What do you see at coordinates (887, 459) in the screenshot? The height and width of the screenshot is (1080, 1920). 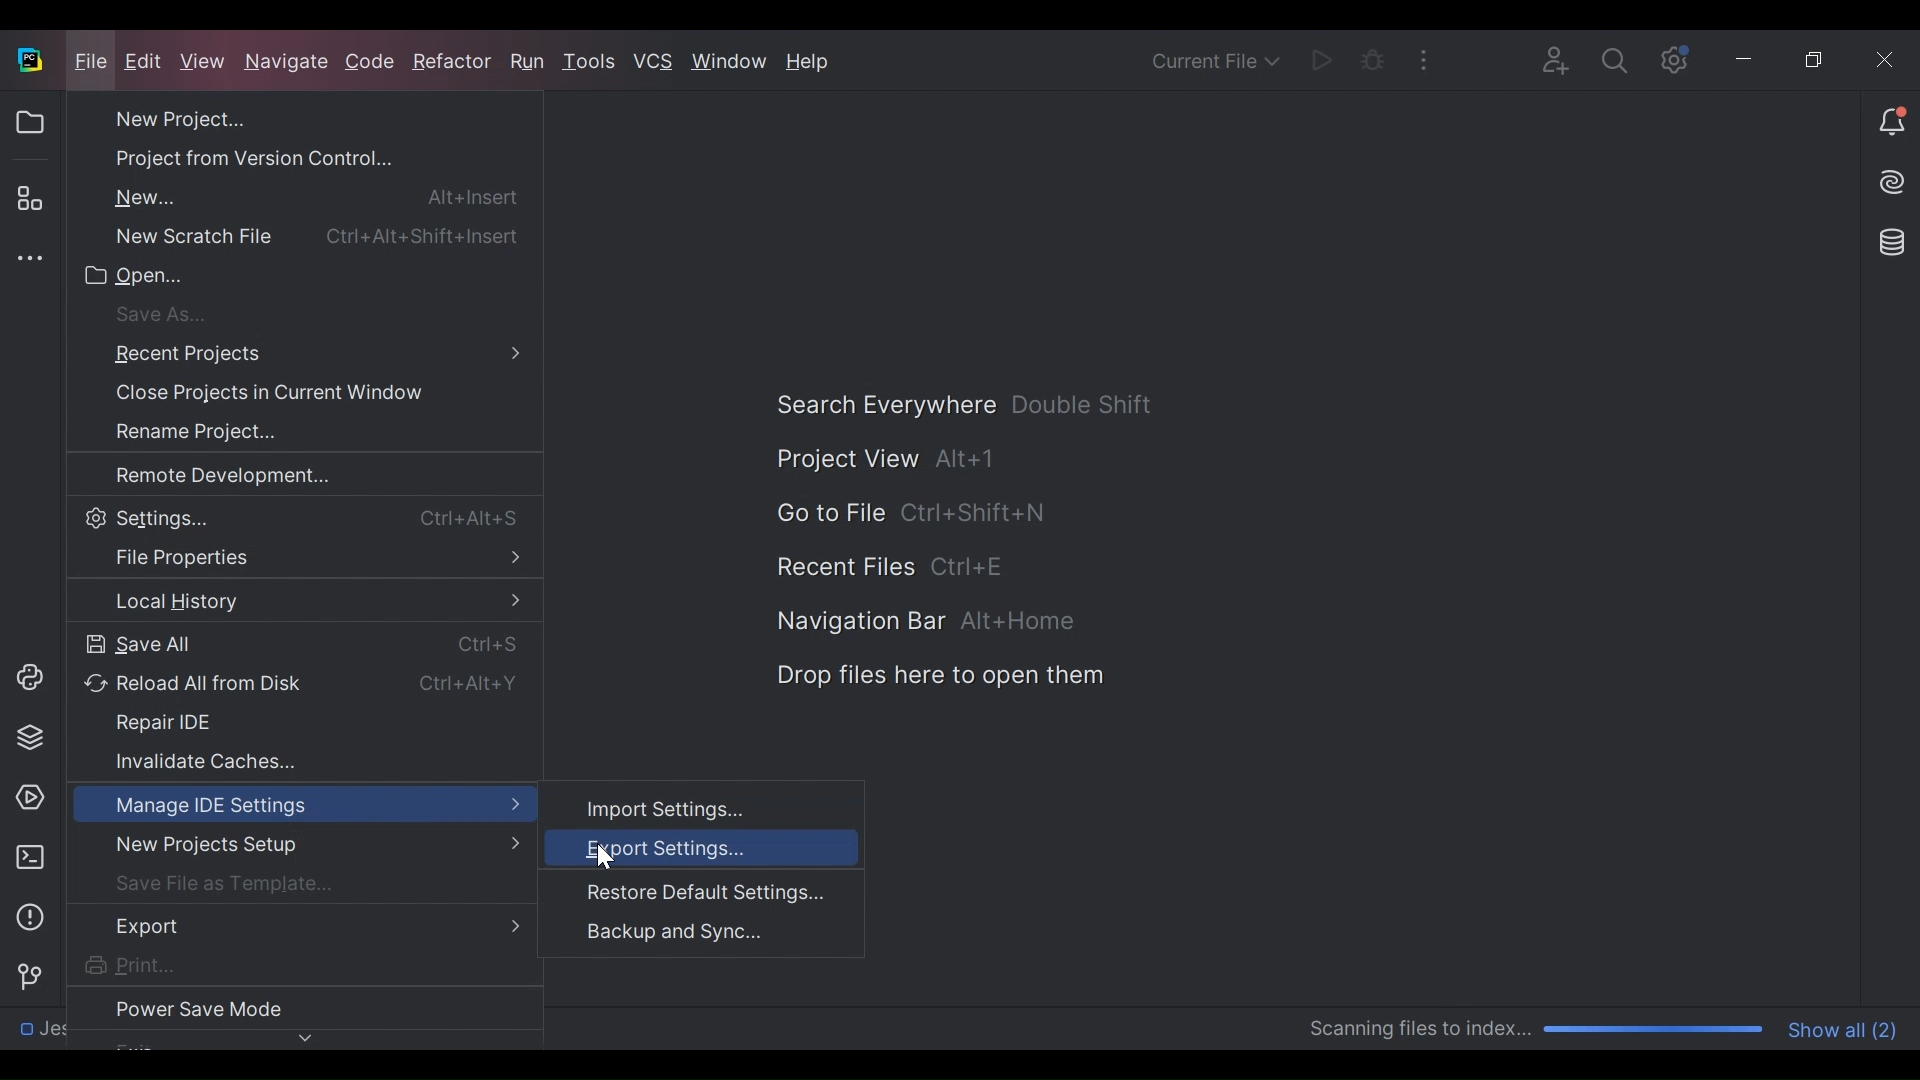 I see `Project View` at bounding box center [887, 459].